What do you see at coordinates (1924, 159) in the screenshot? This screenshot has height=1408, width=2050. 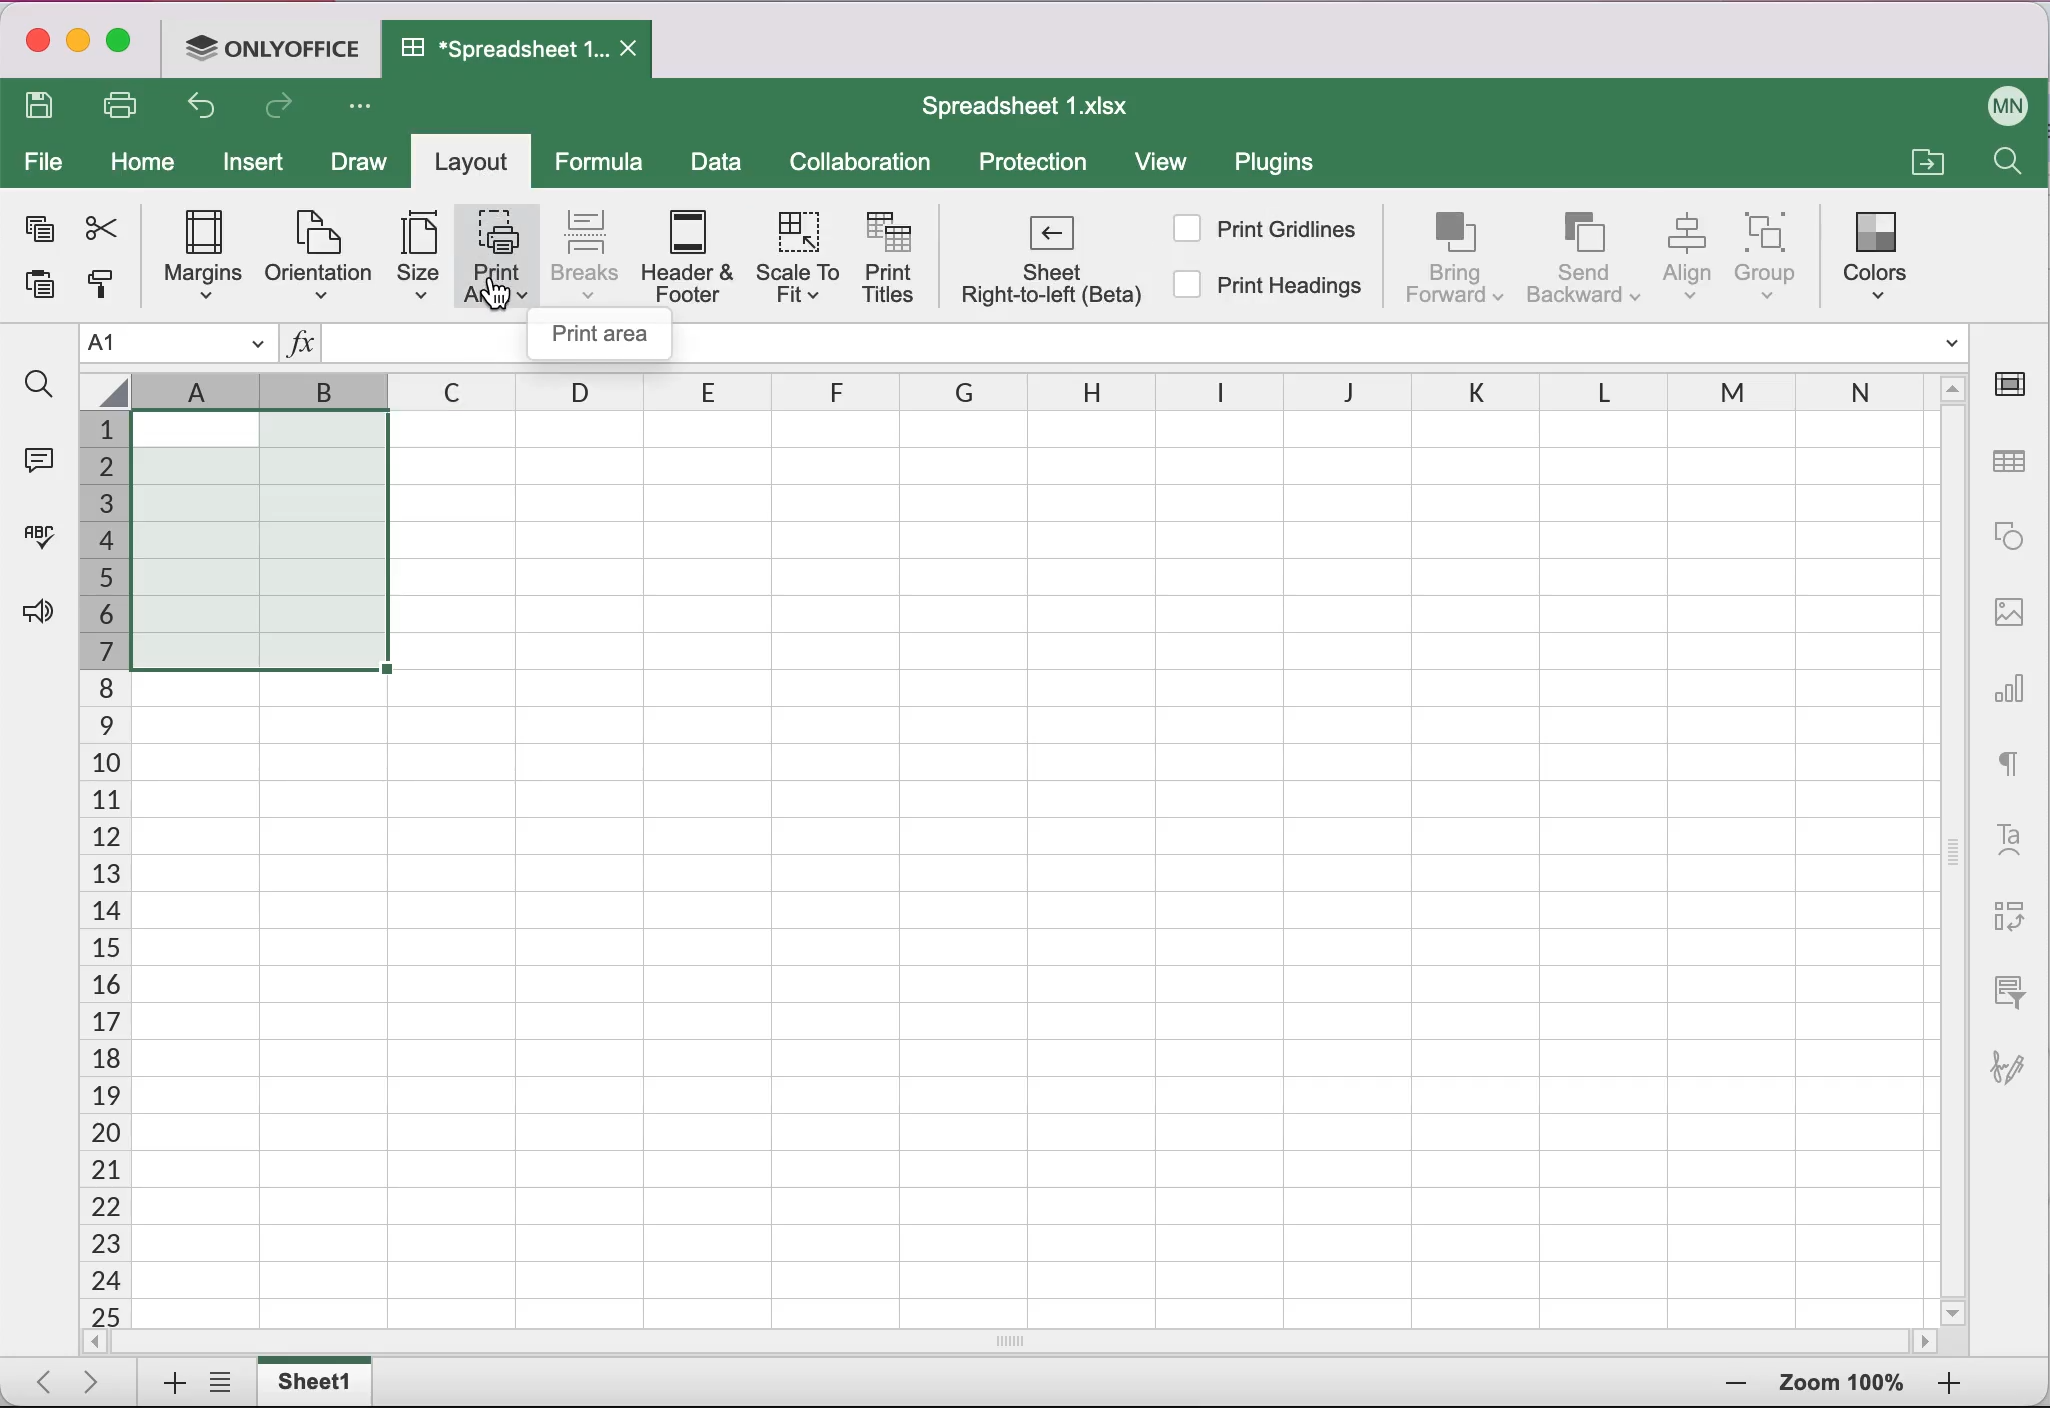 I see `open file location` at bounding box center [1924, 159].